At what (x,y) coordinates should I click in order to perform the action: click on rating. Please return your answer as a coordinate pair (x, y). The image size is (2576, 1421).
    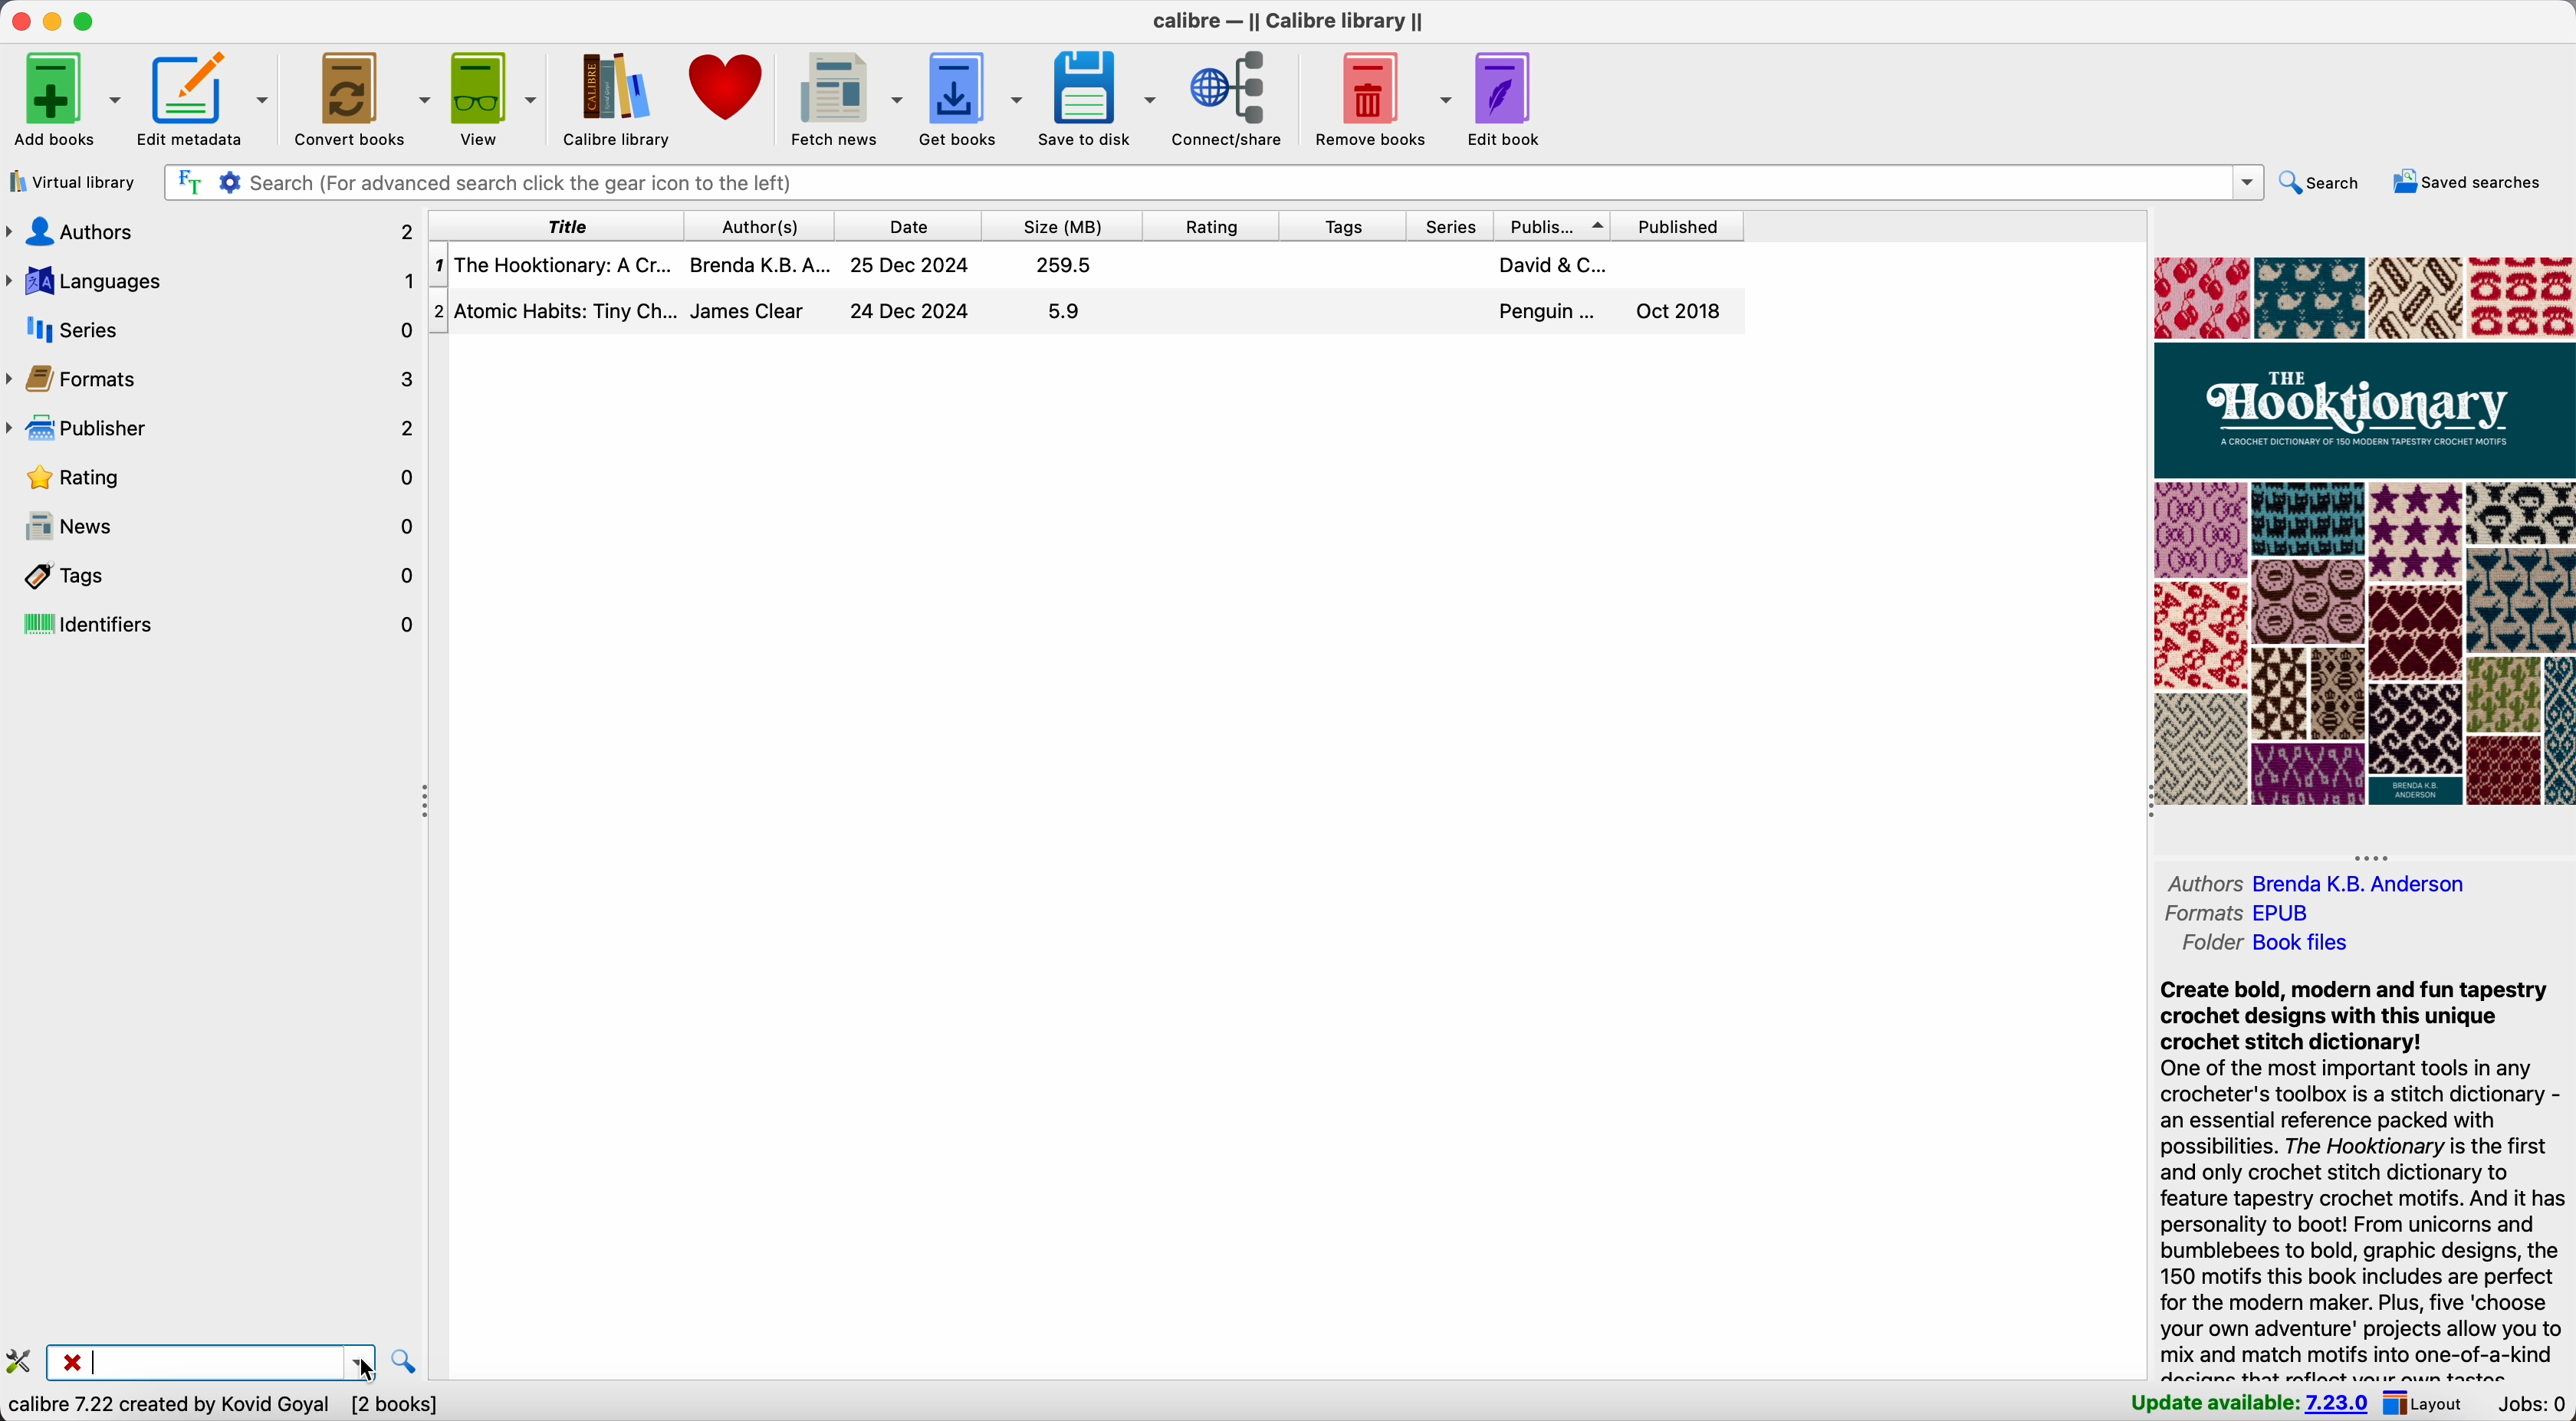
    Looking at the image, I should click on (213, 478).